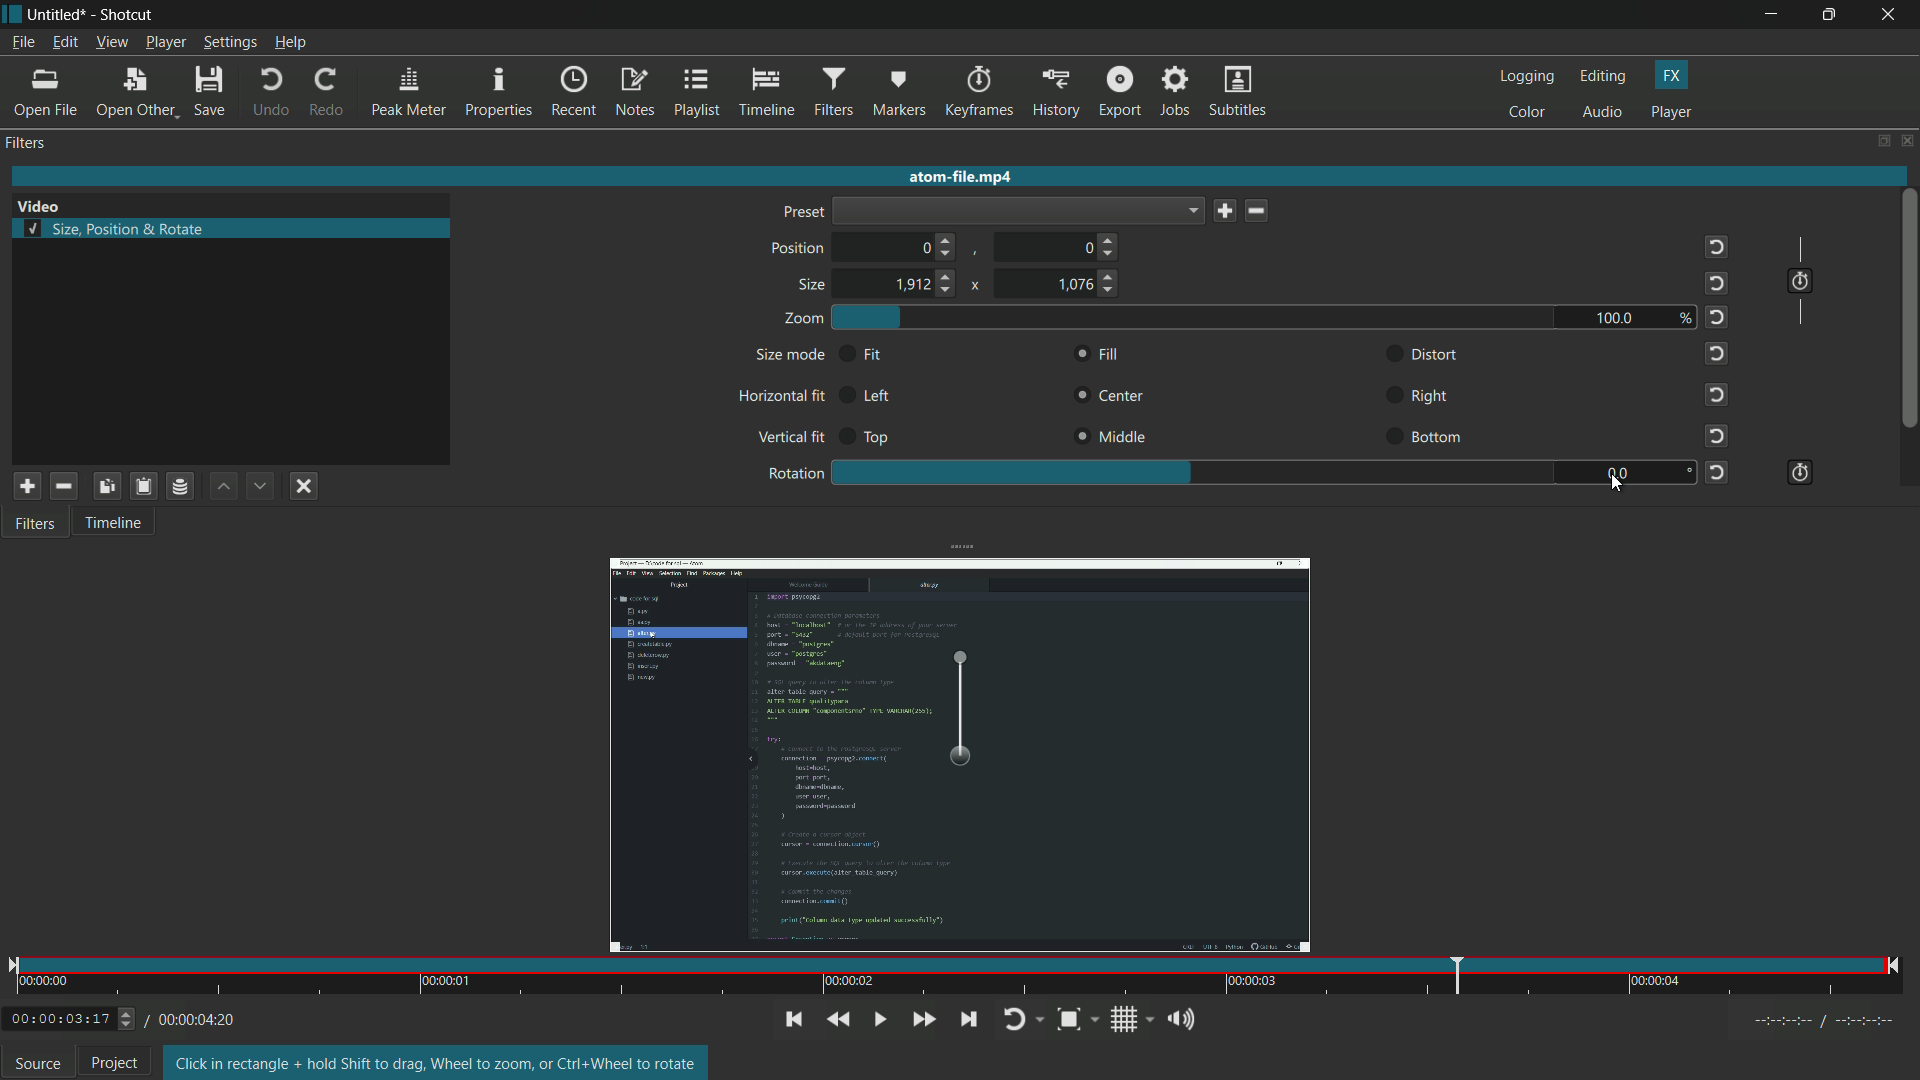 The height and width of the screenshot is (1080, 1920). What do you see at coordinates (1055, 93) in the screenshot?
I see `history` at bounding box center [1055, 93].